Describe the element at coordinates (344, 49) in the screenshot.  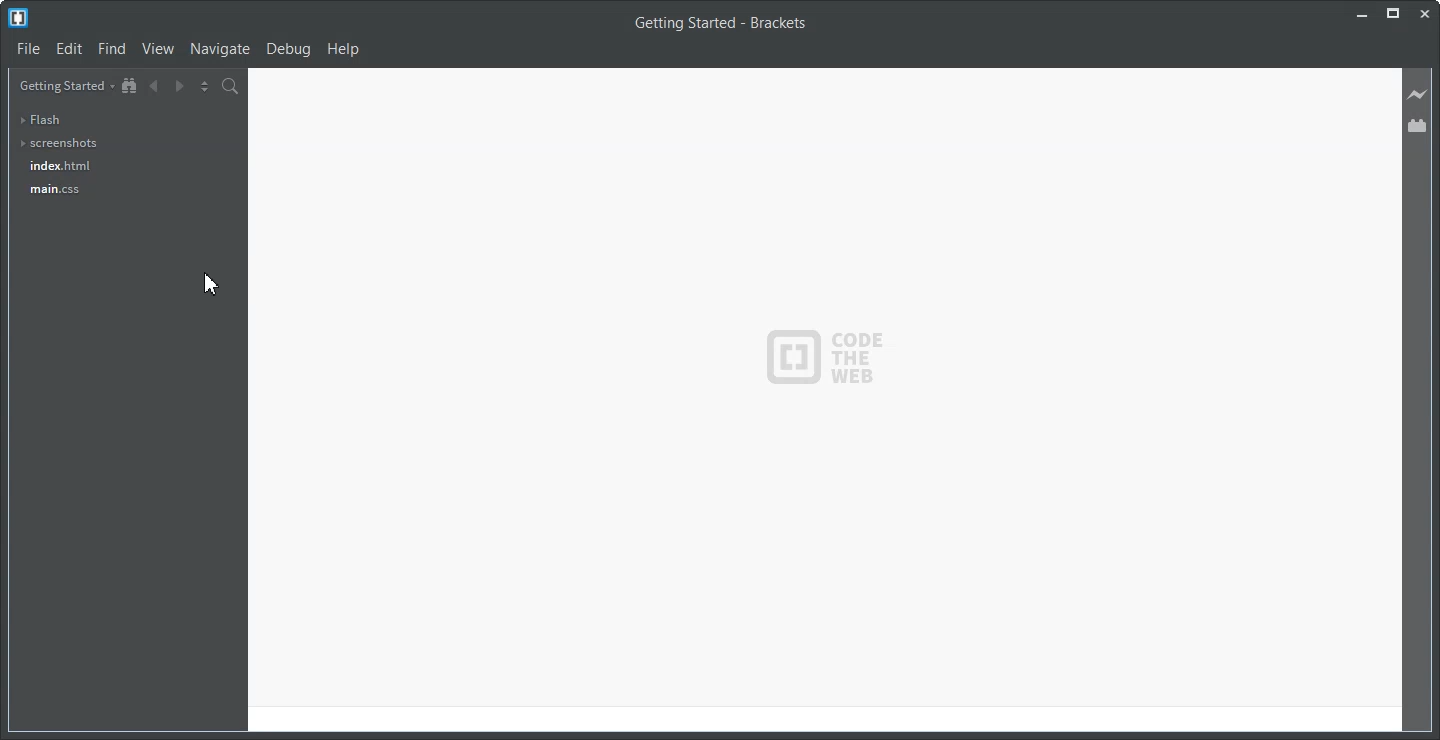
I see `Help` at that location.